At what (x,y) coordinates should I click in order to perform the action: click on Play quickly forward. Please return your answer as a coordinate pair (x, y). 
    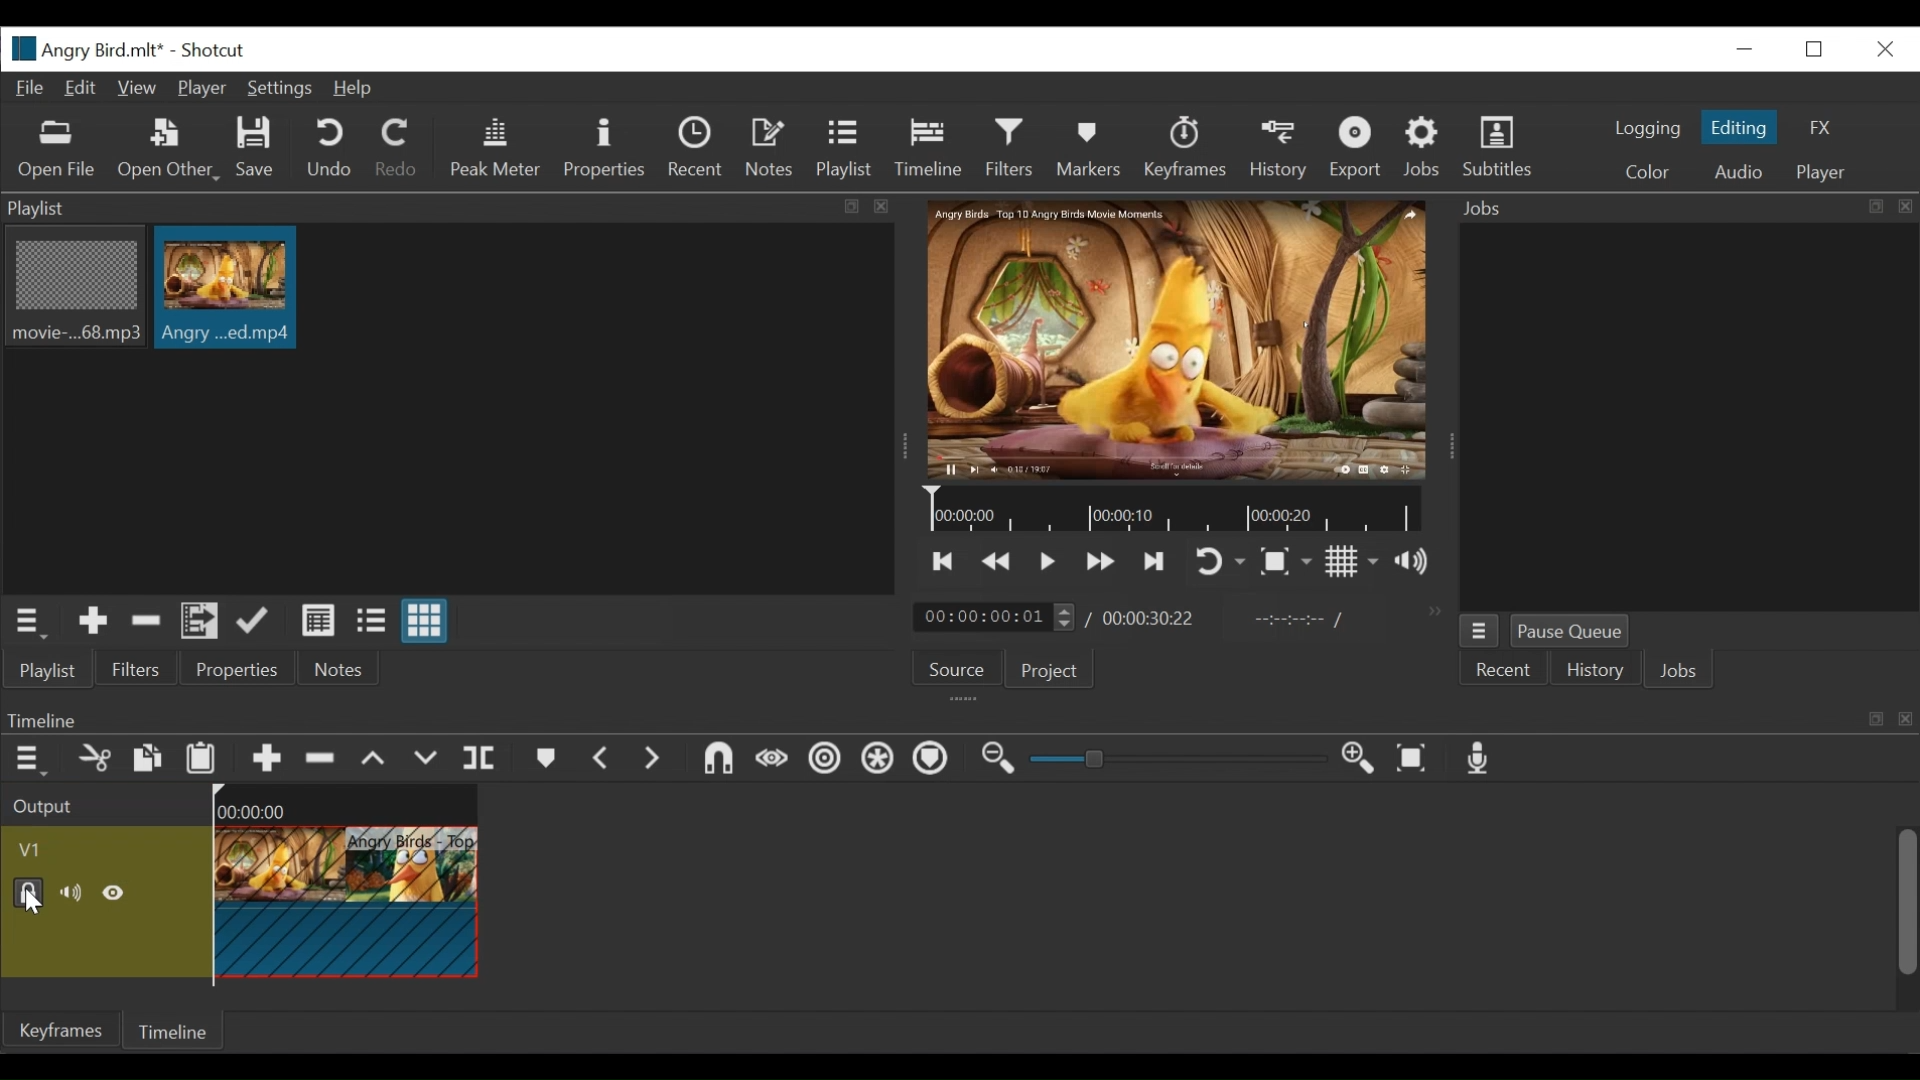
    Looking at the image, I should click on (1099, 563).